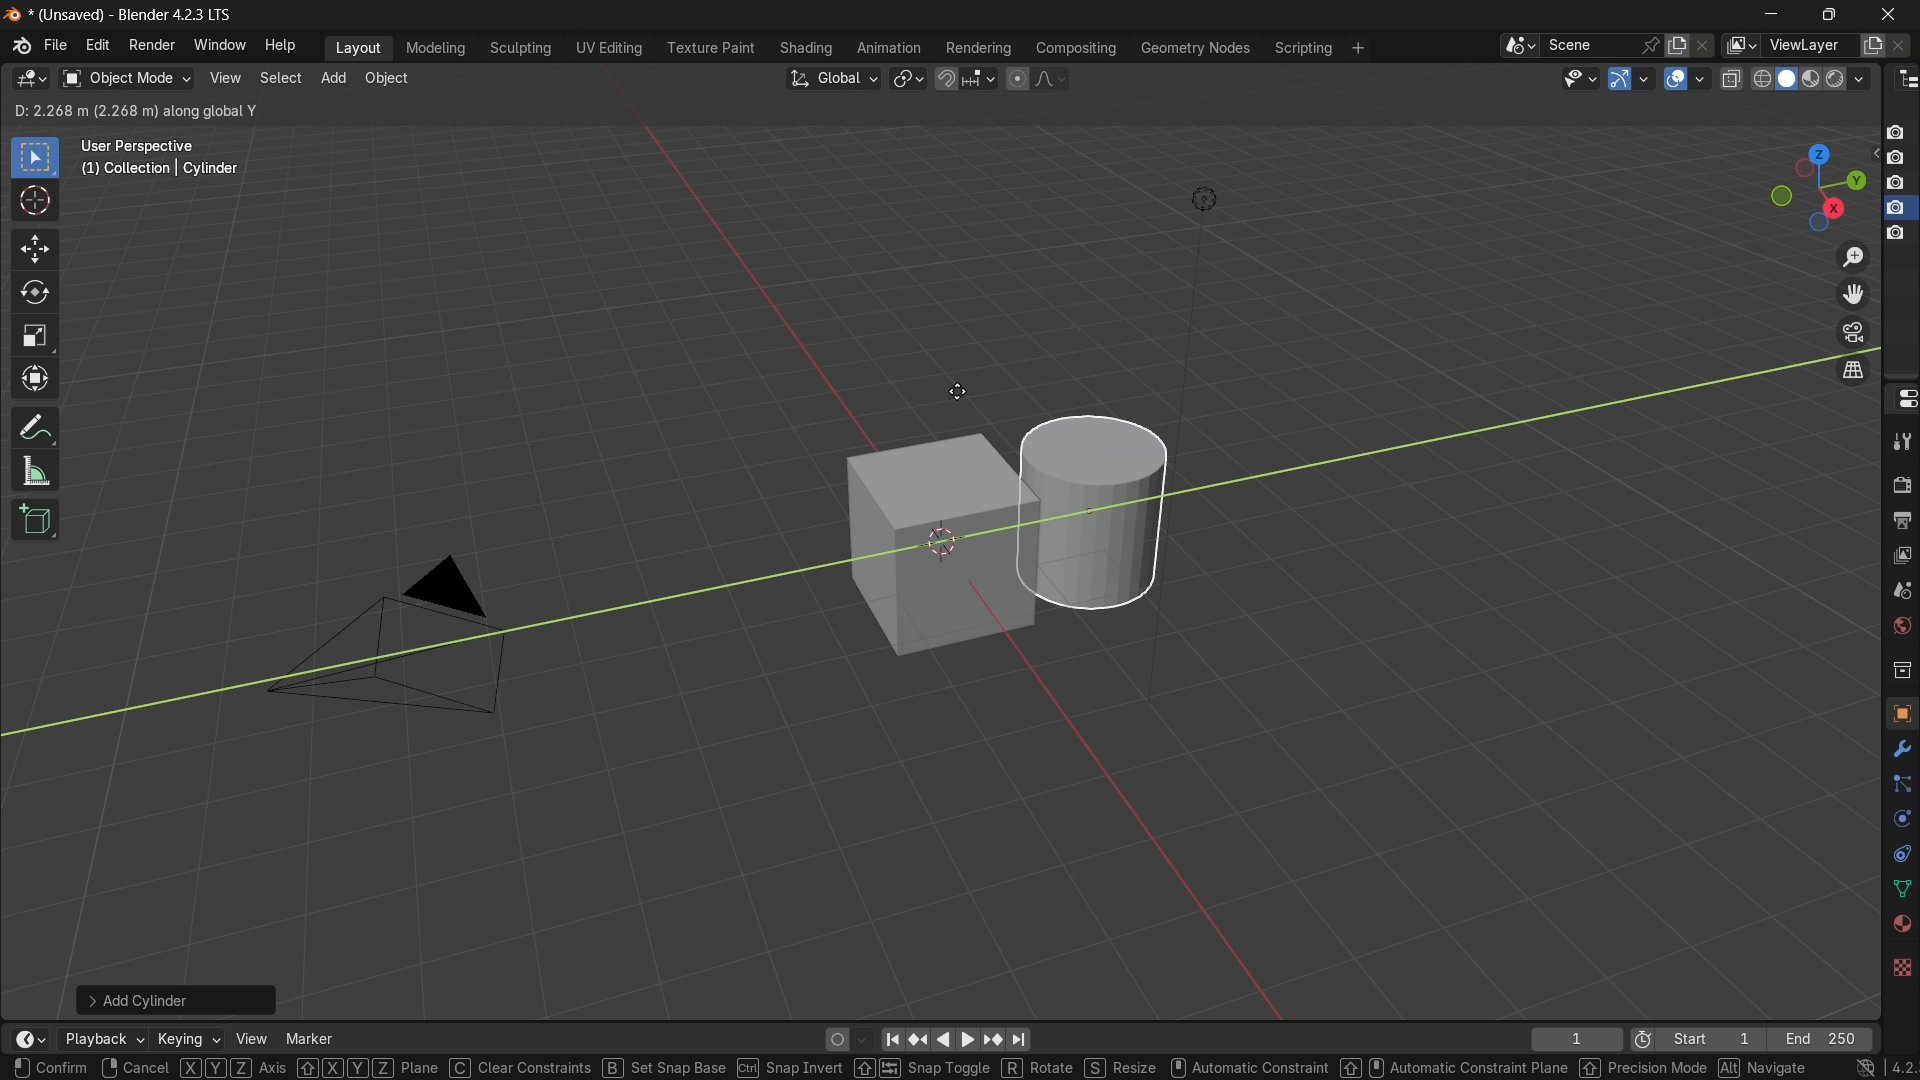 This screenshot has width=1920, height=1080. I want to click on add workplace, so click(1358, 49).